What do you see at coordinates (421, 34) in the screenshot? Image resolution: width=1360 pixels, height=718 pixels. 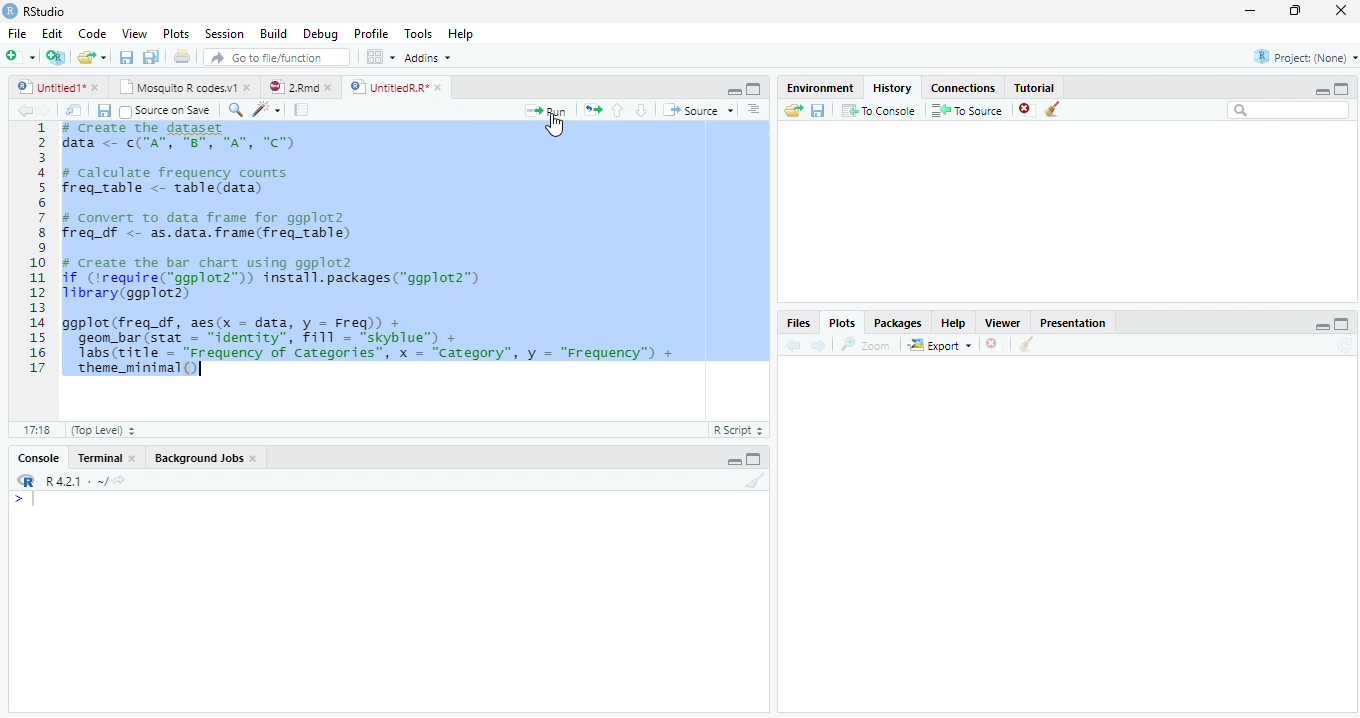 I see `Tools` at bounding box center [421, 34].